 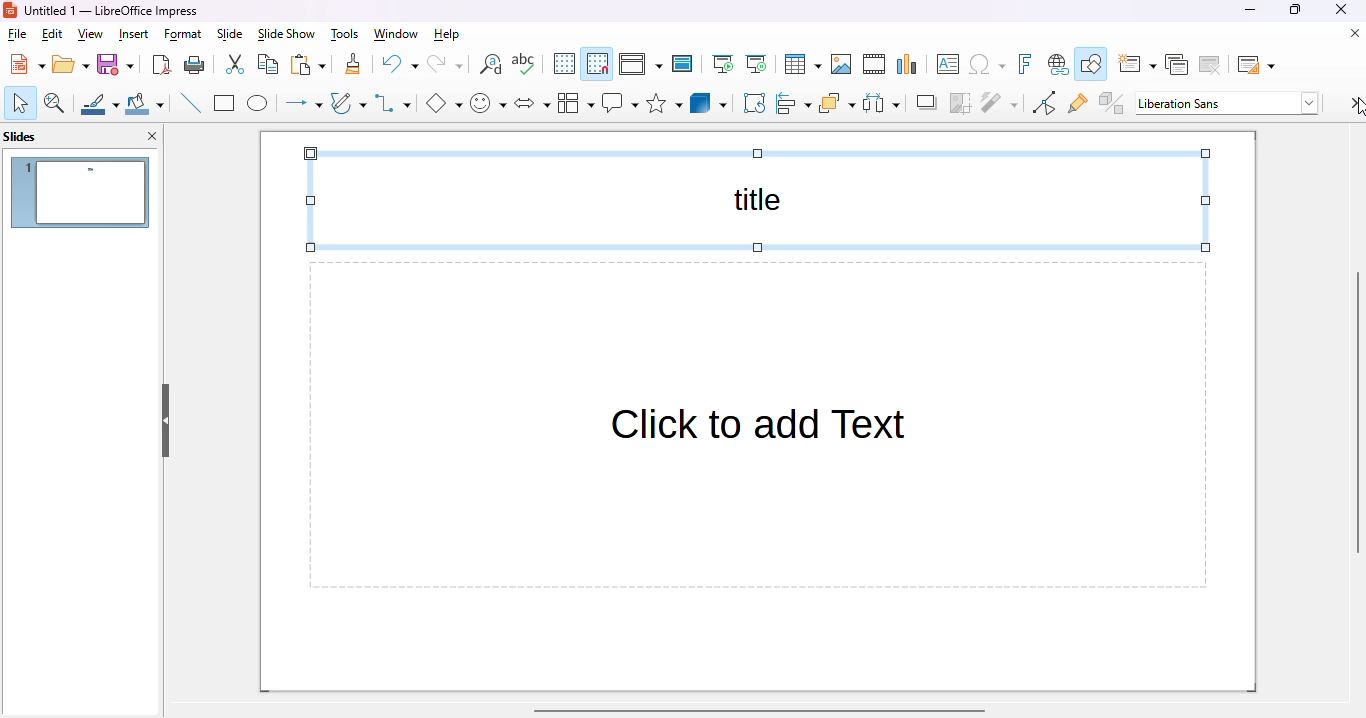 I want to click on Liberation Sans, so click(x=1228, y=103).